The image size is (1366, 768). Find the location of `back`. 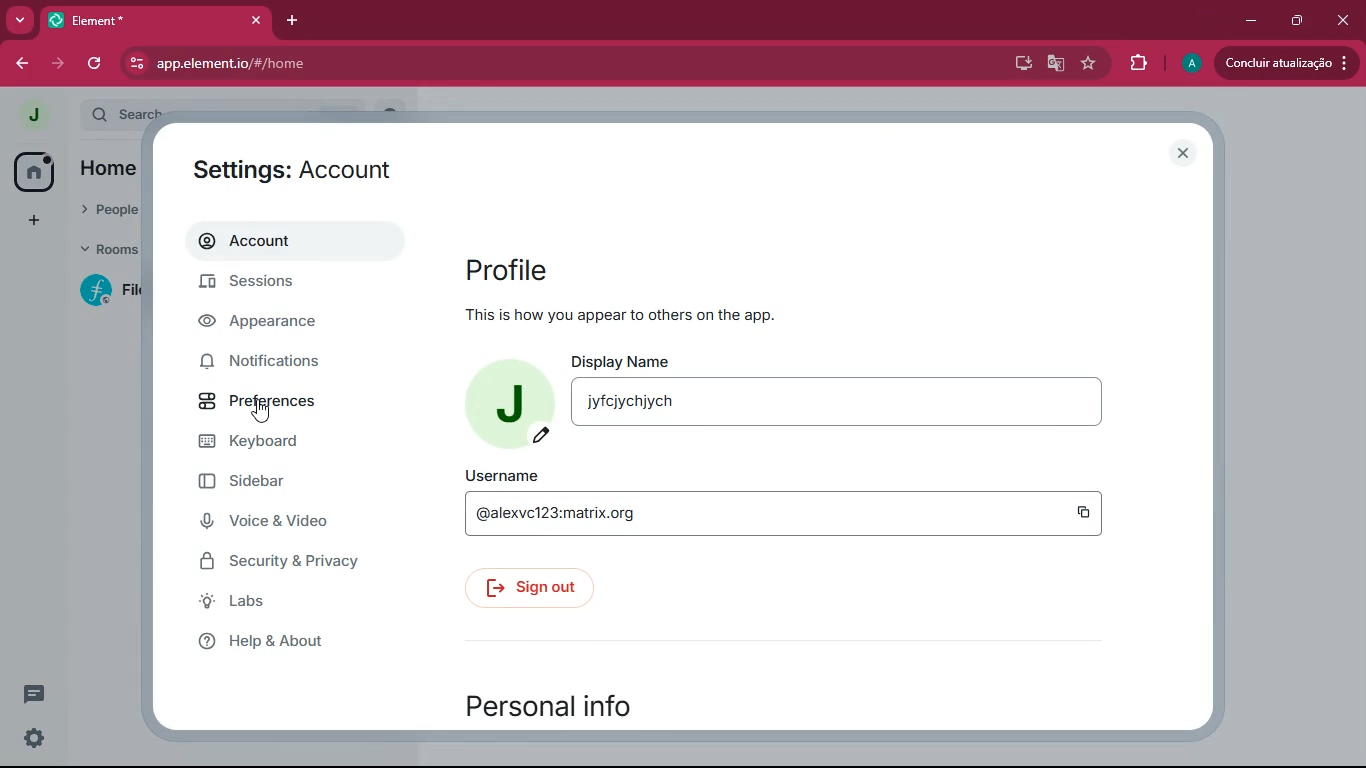

back is located at coordinates (21, 65).